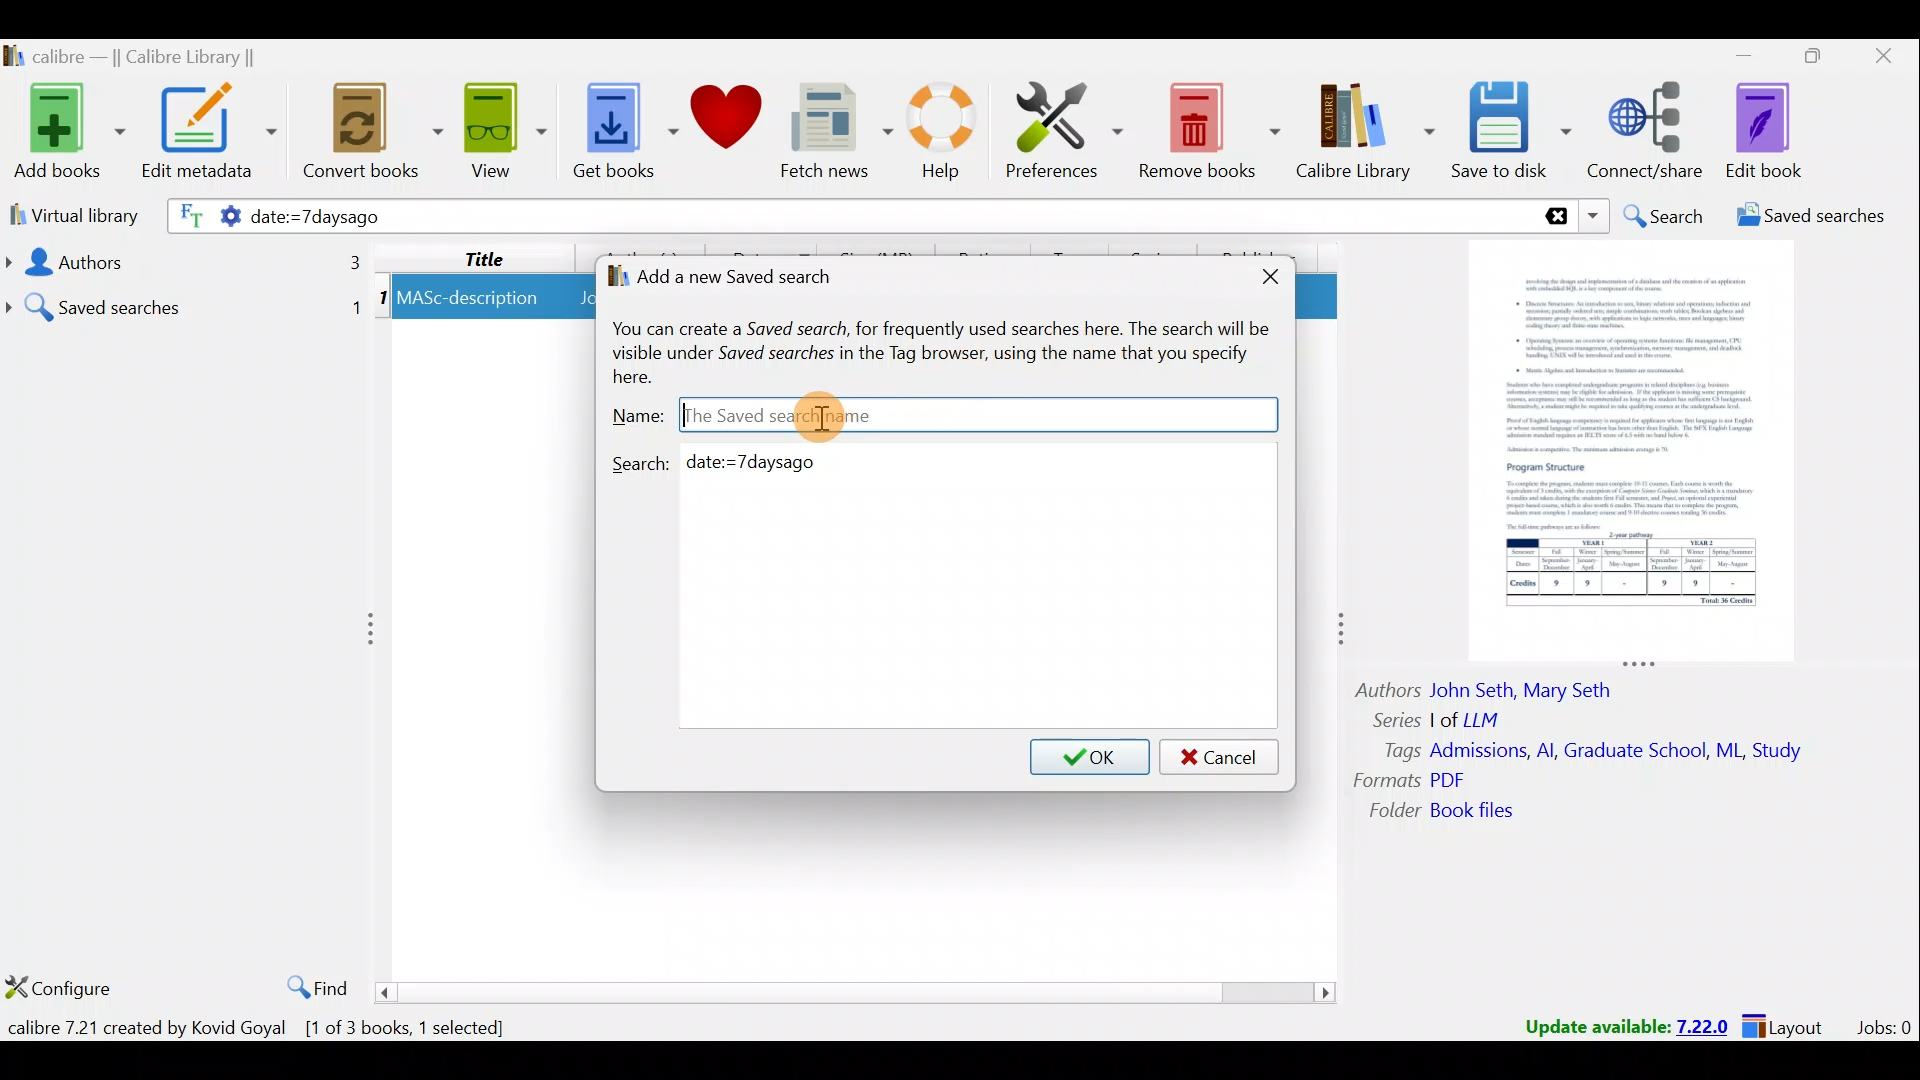 This screenshot has width=1920, height=1080. I want to click on Series | of LLM, so click(1446, 718).